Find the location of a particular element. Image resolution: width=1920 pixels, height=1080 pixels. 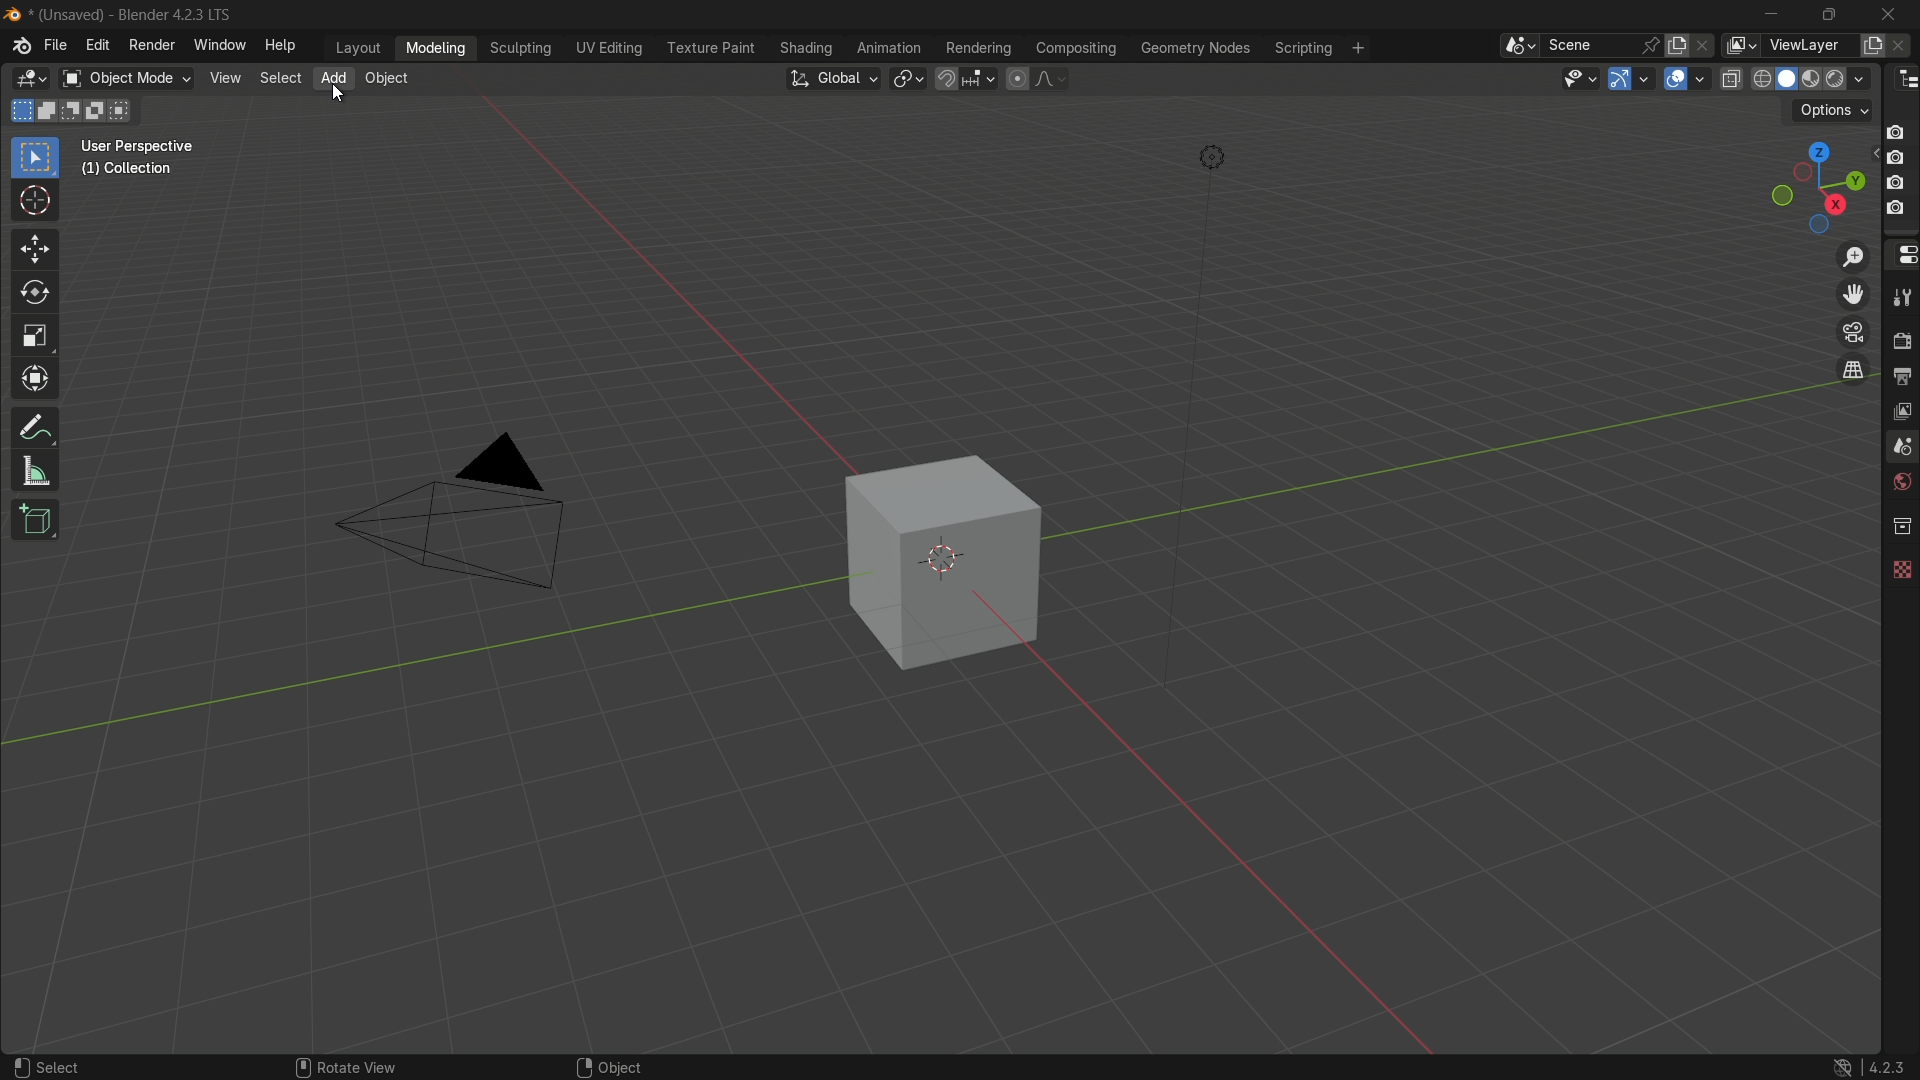

tools is located at coordinates (1901, 294).